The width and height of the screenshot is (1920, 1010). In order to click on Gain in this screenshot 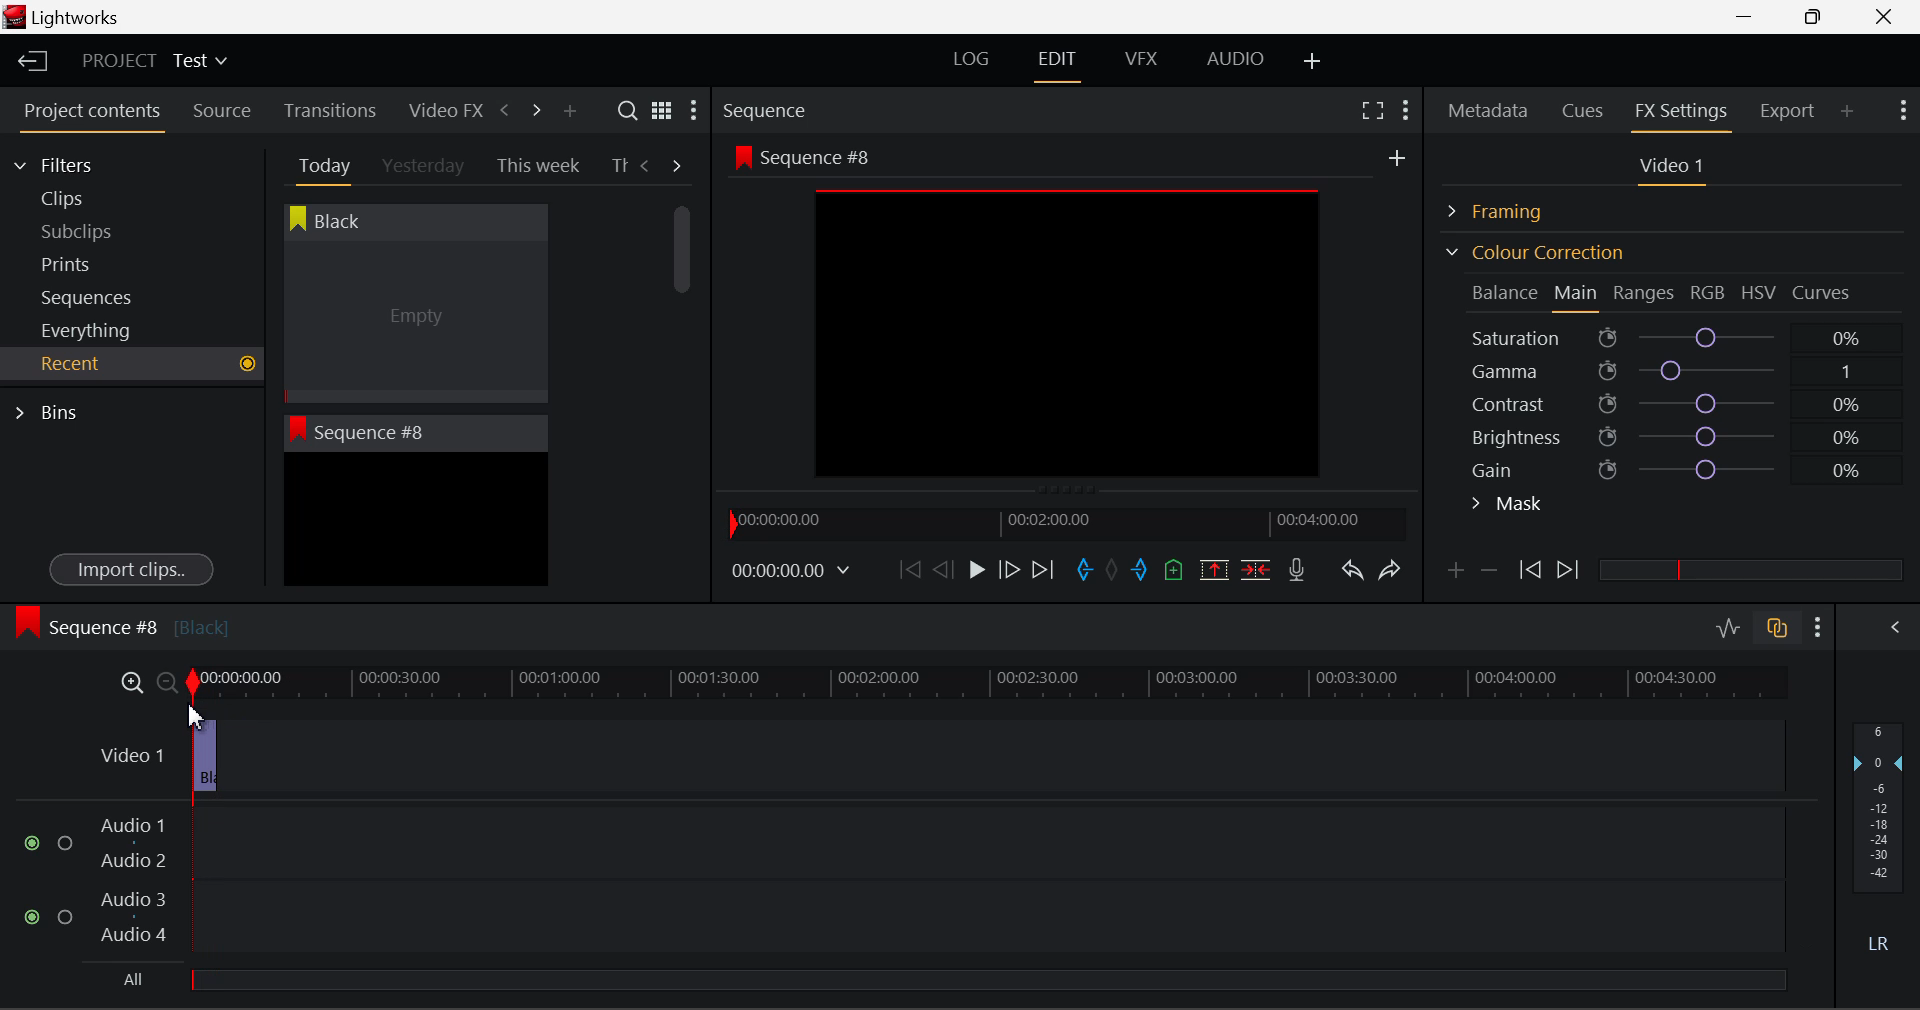, I will do `click(1692, 466)`.